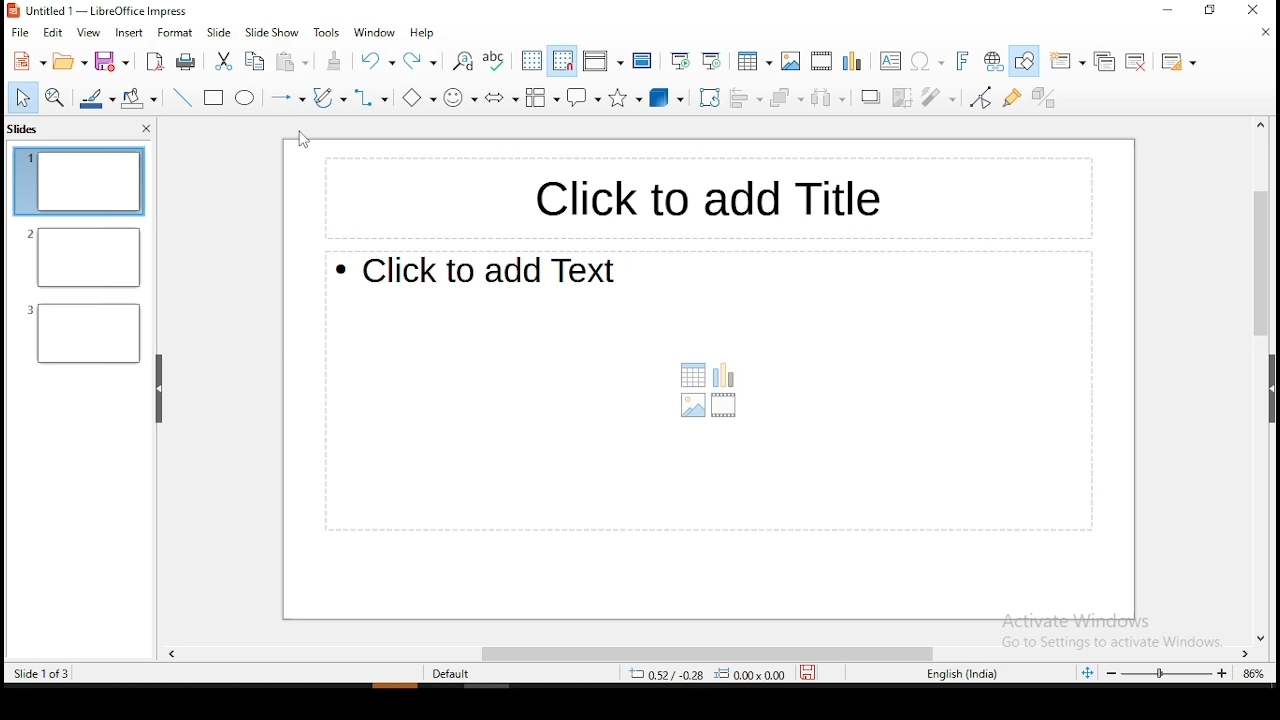 The width and height of the screenshot is (1280, 720). I want to click on help, so click(422, 32).